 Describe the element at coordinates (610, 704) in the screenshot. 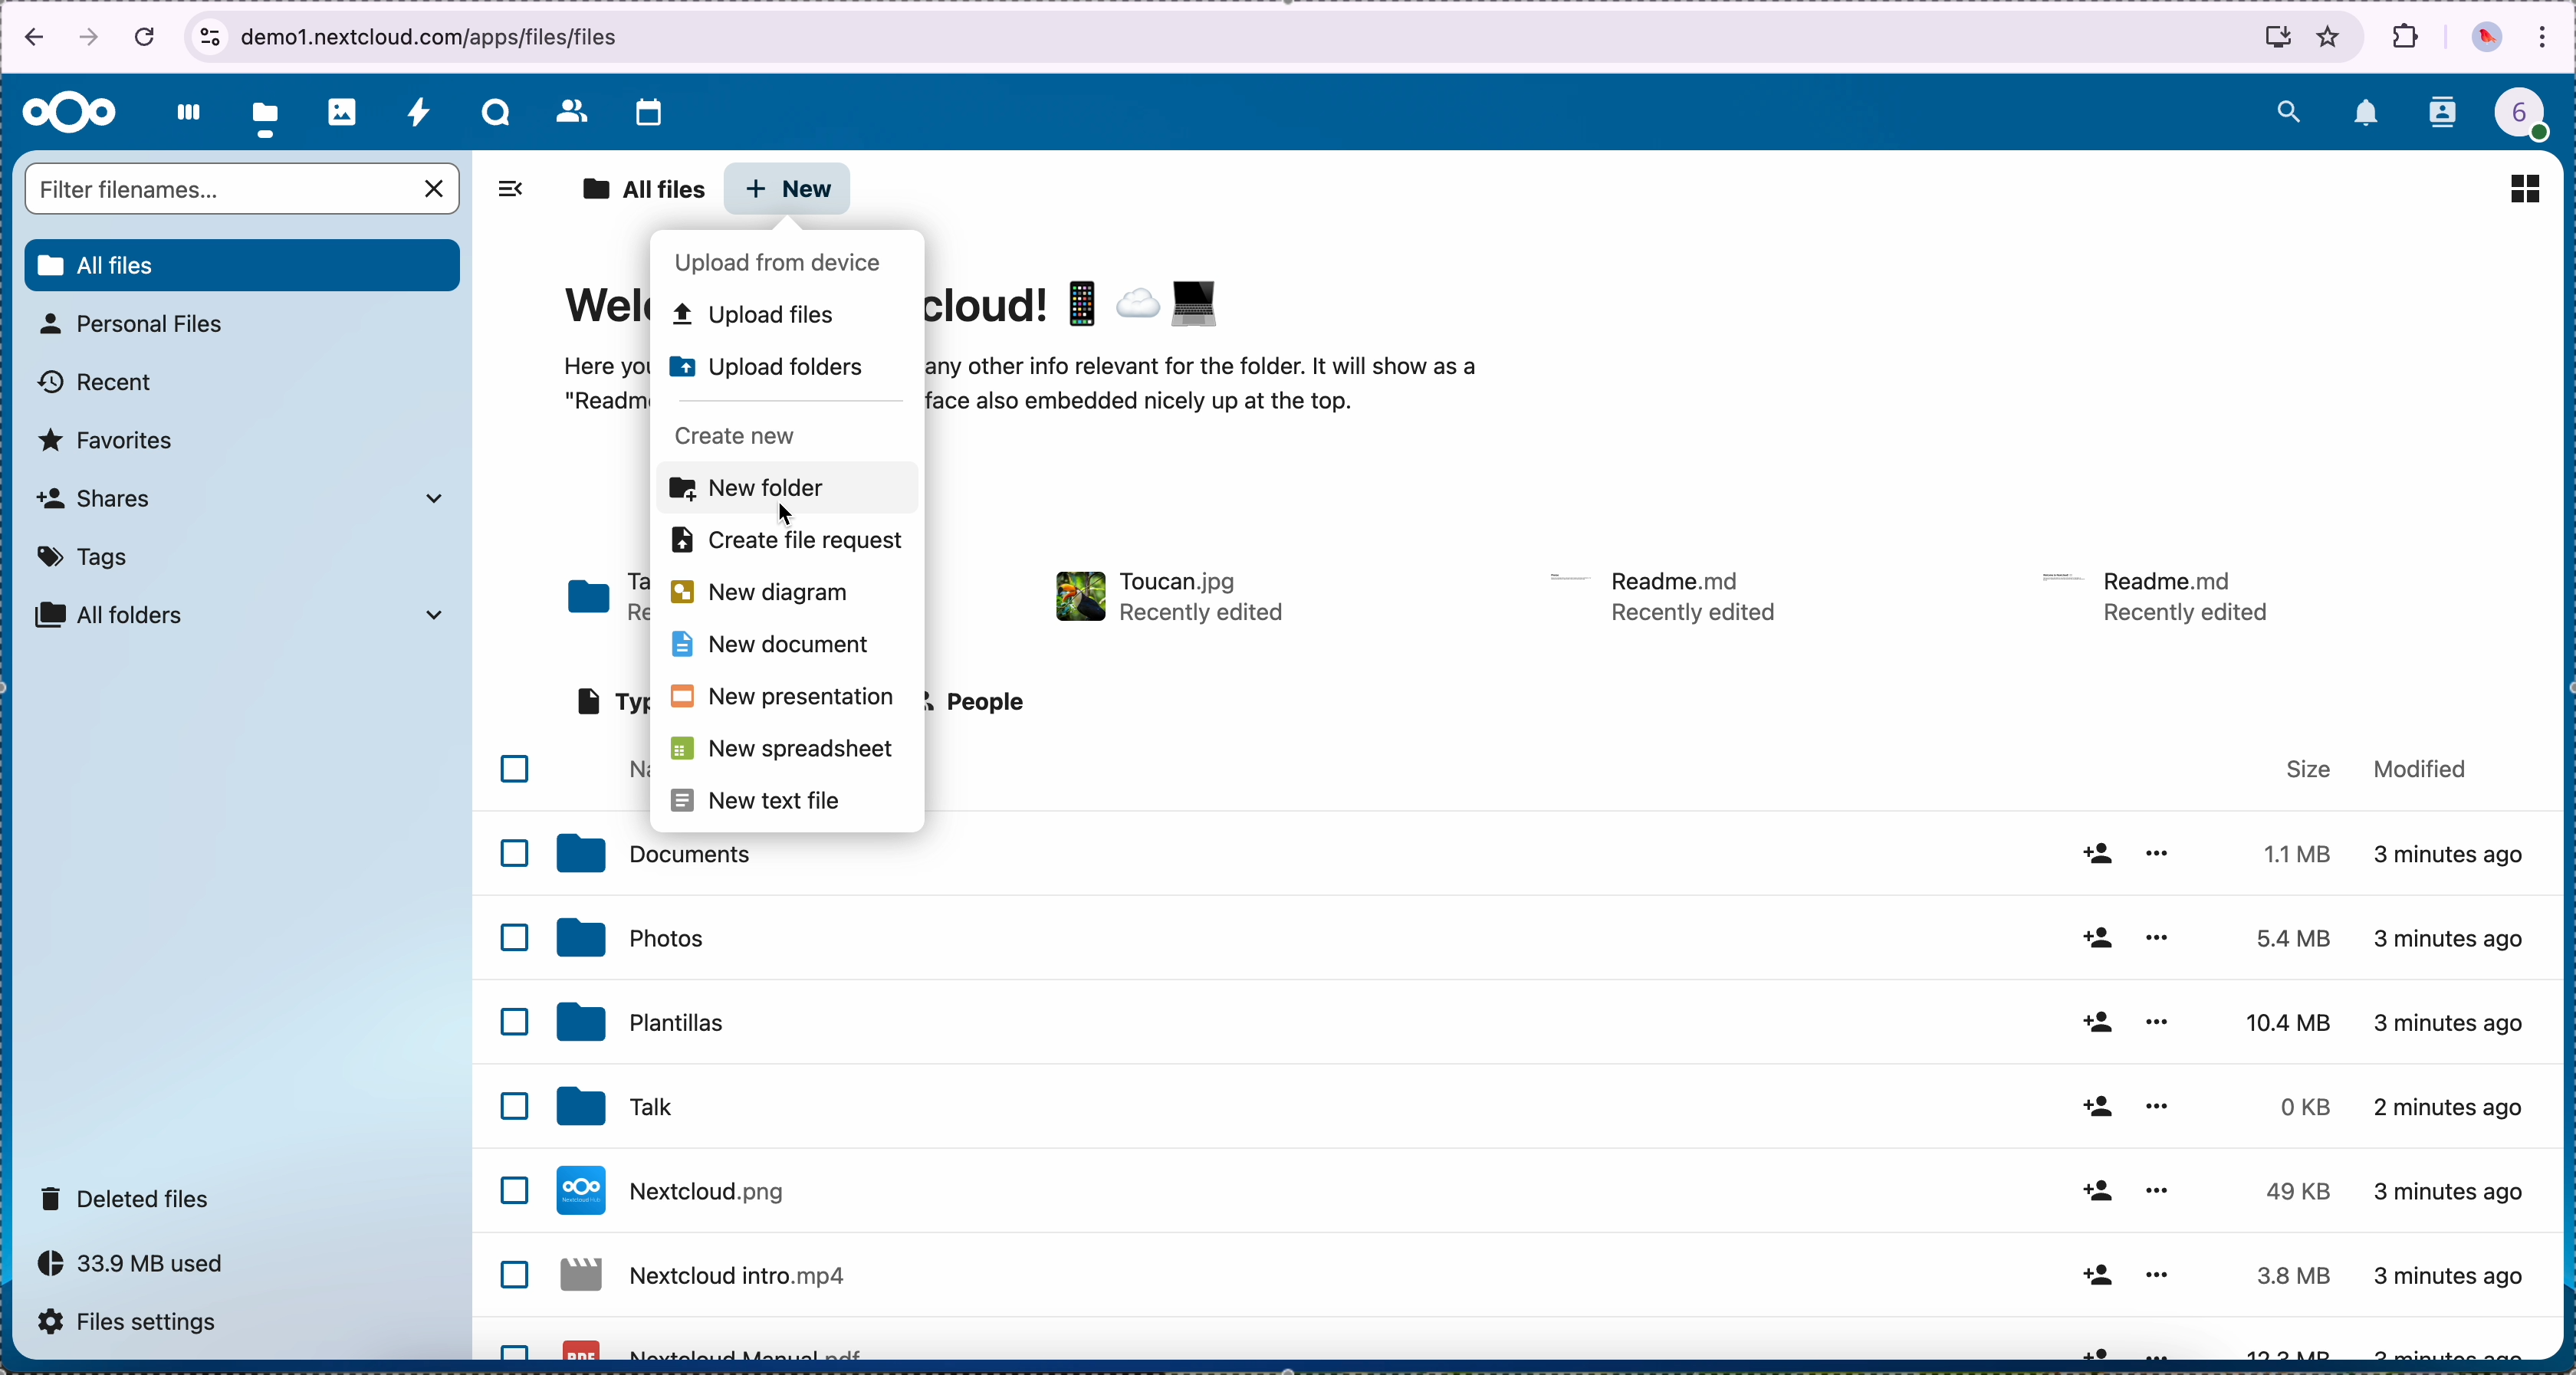

I see `type` at that location.